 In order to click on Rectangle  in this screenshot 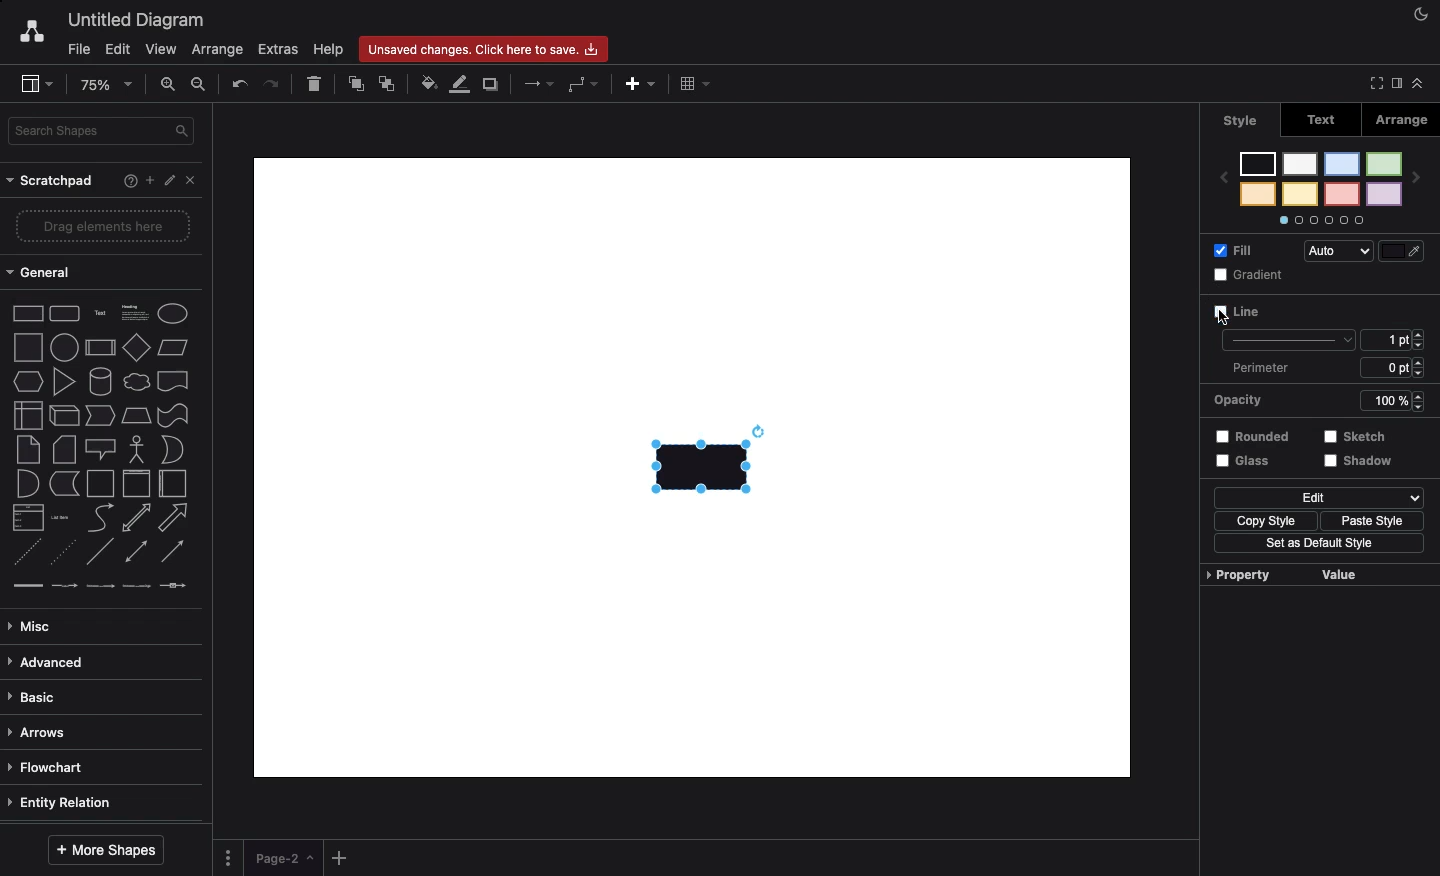, I will do `click(28, 315)`.